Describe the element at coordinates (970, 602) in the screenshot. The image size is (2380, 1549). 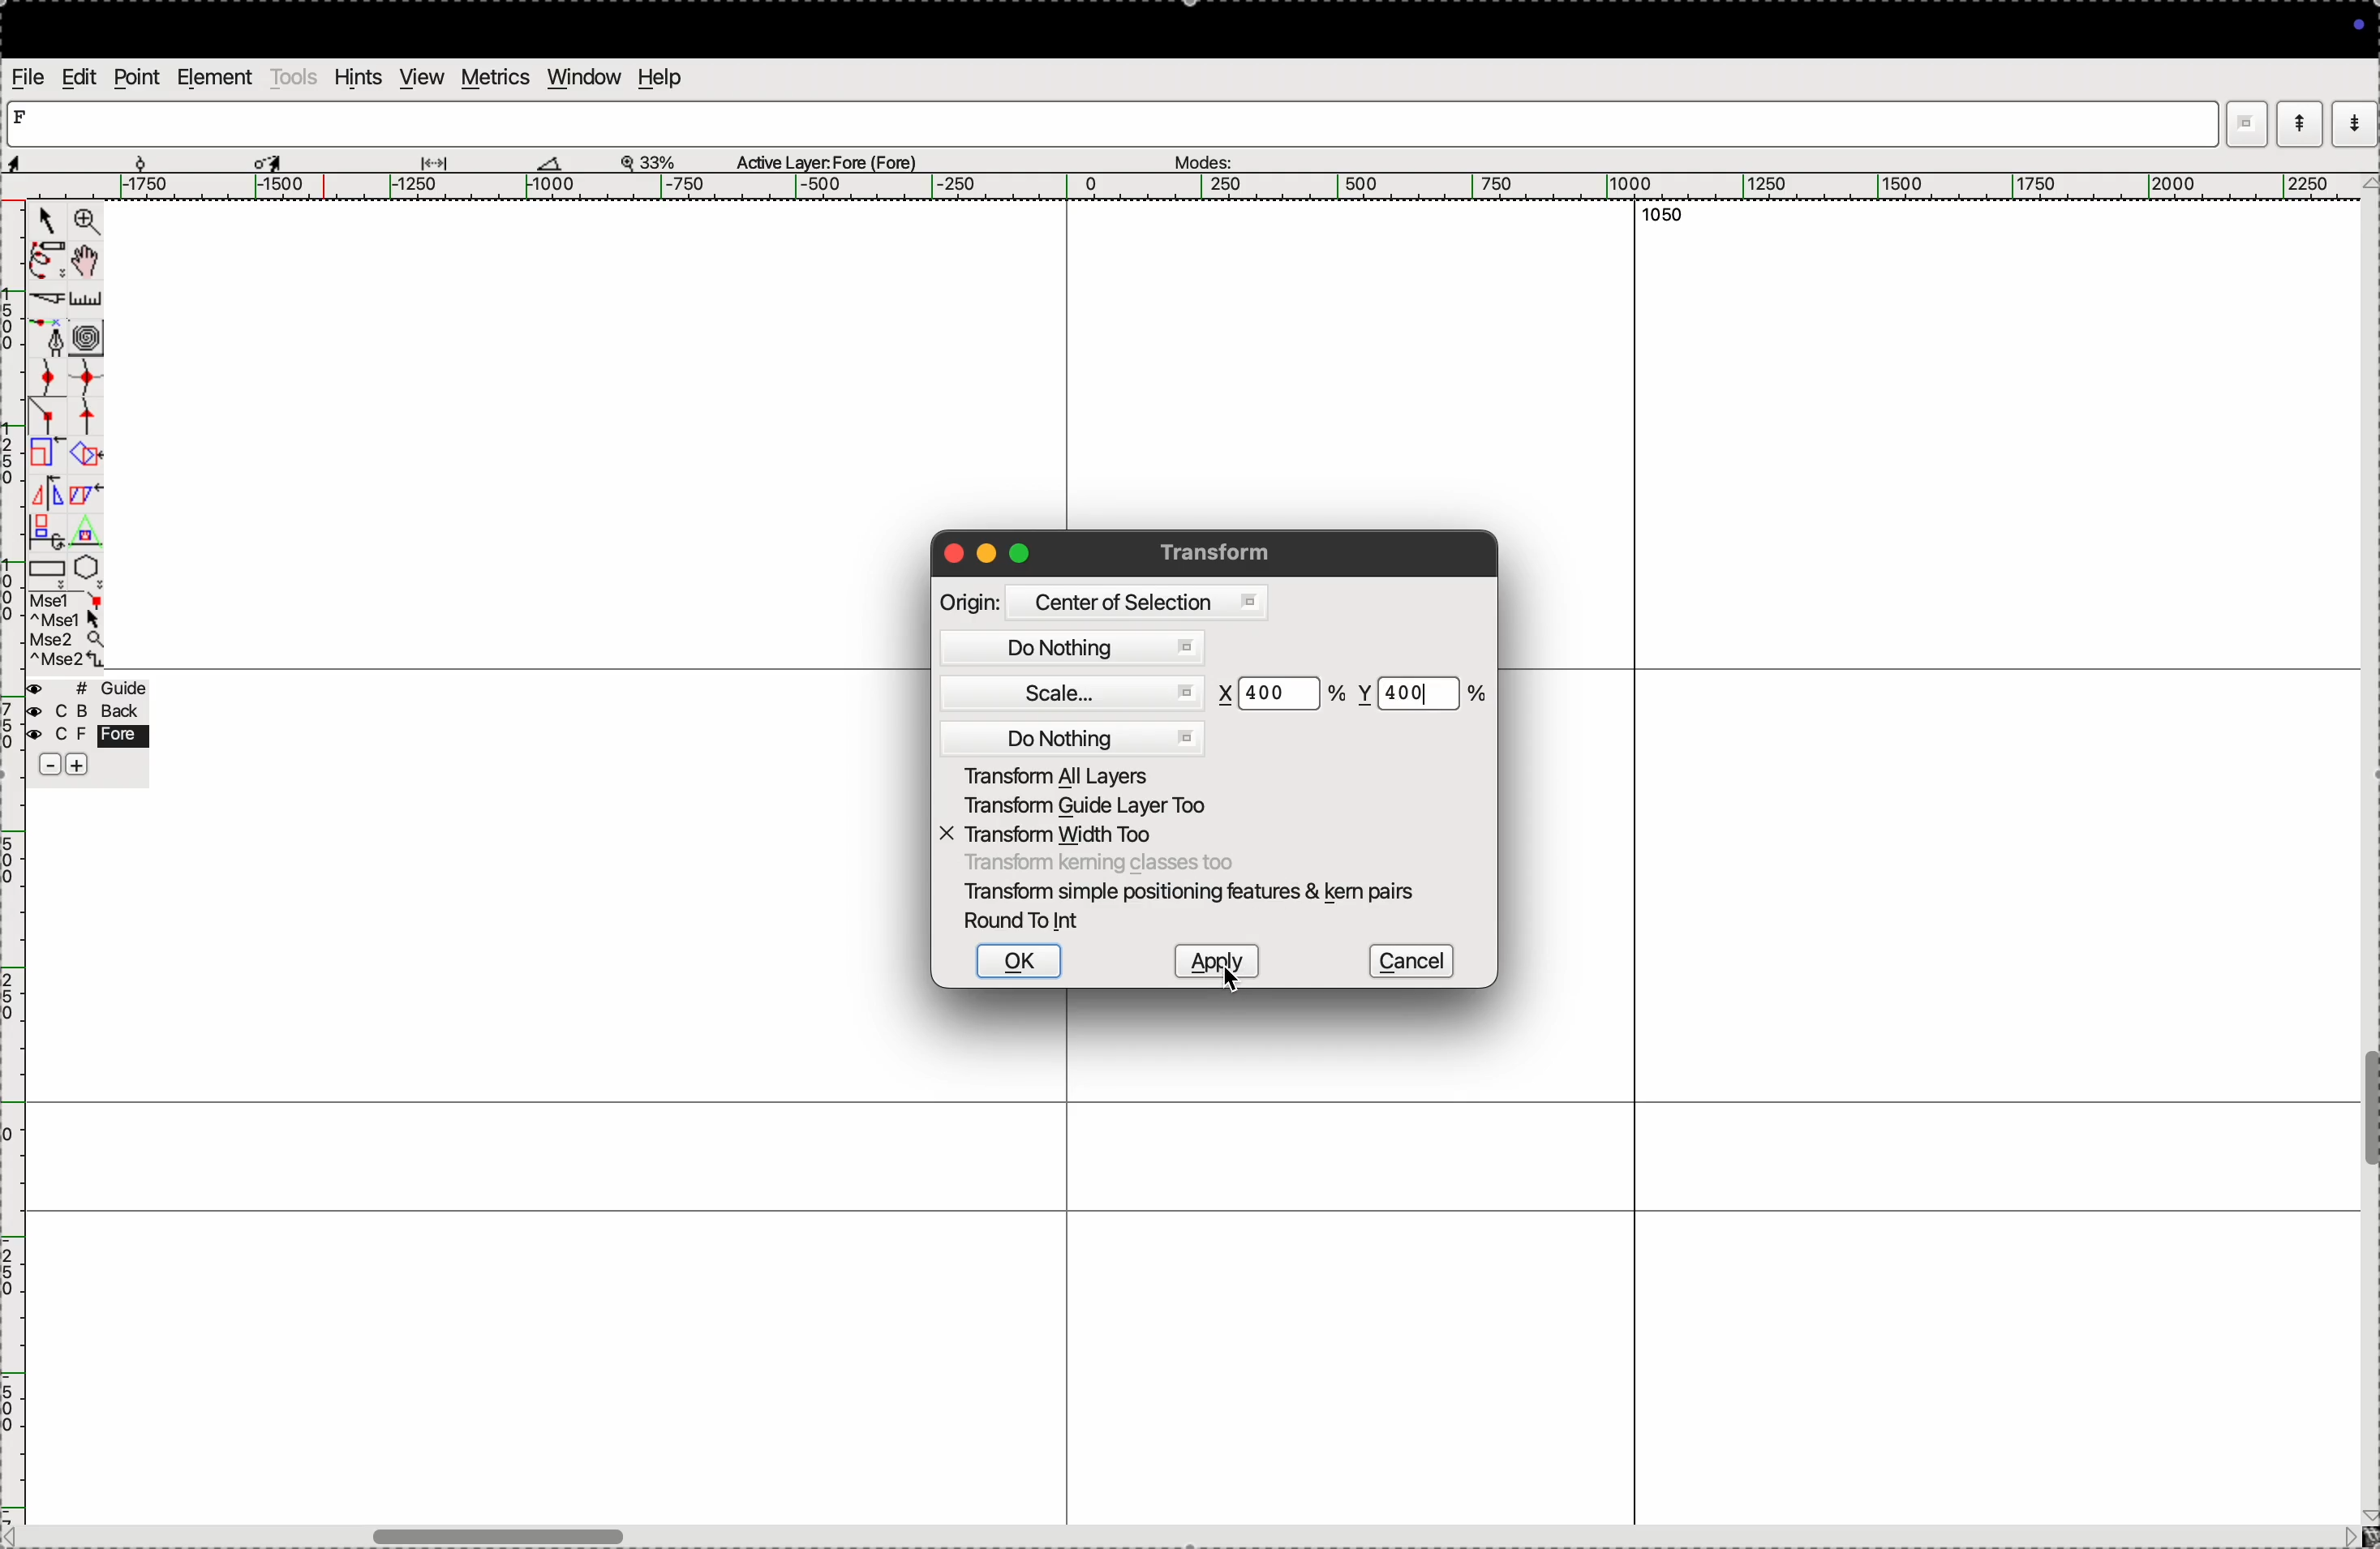
I see `origin` at that location.